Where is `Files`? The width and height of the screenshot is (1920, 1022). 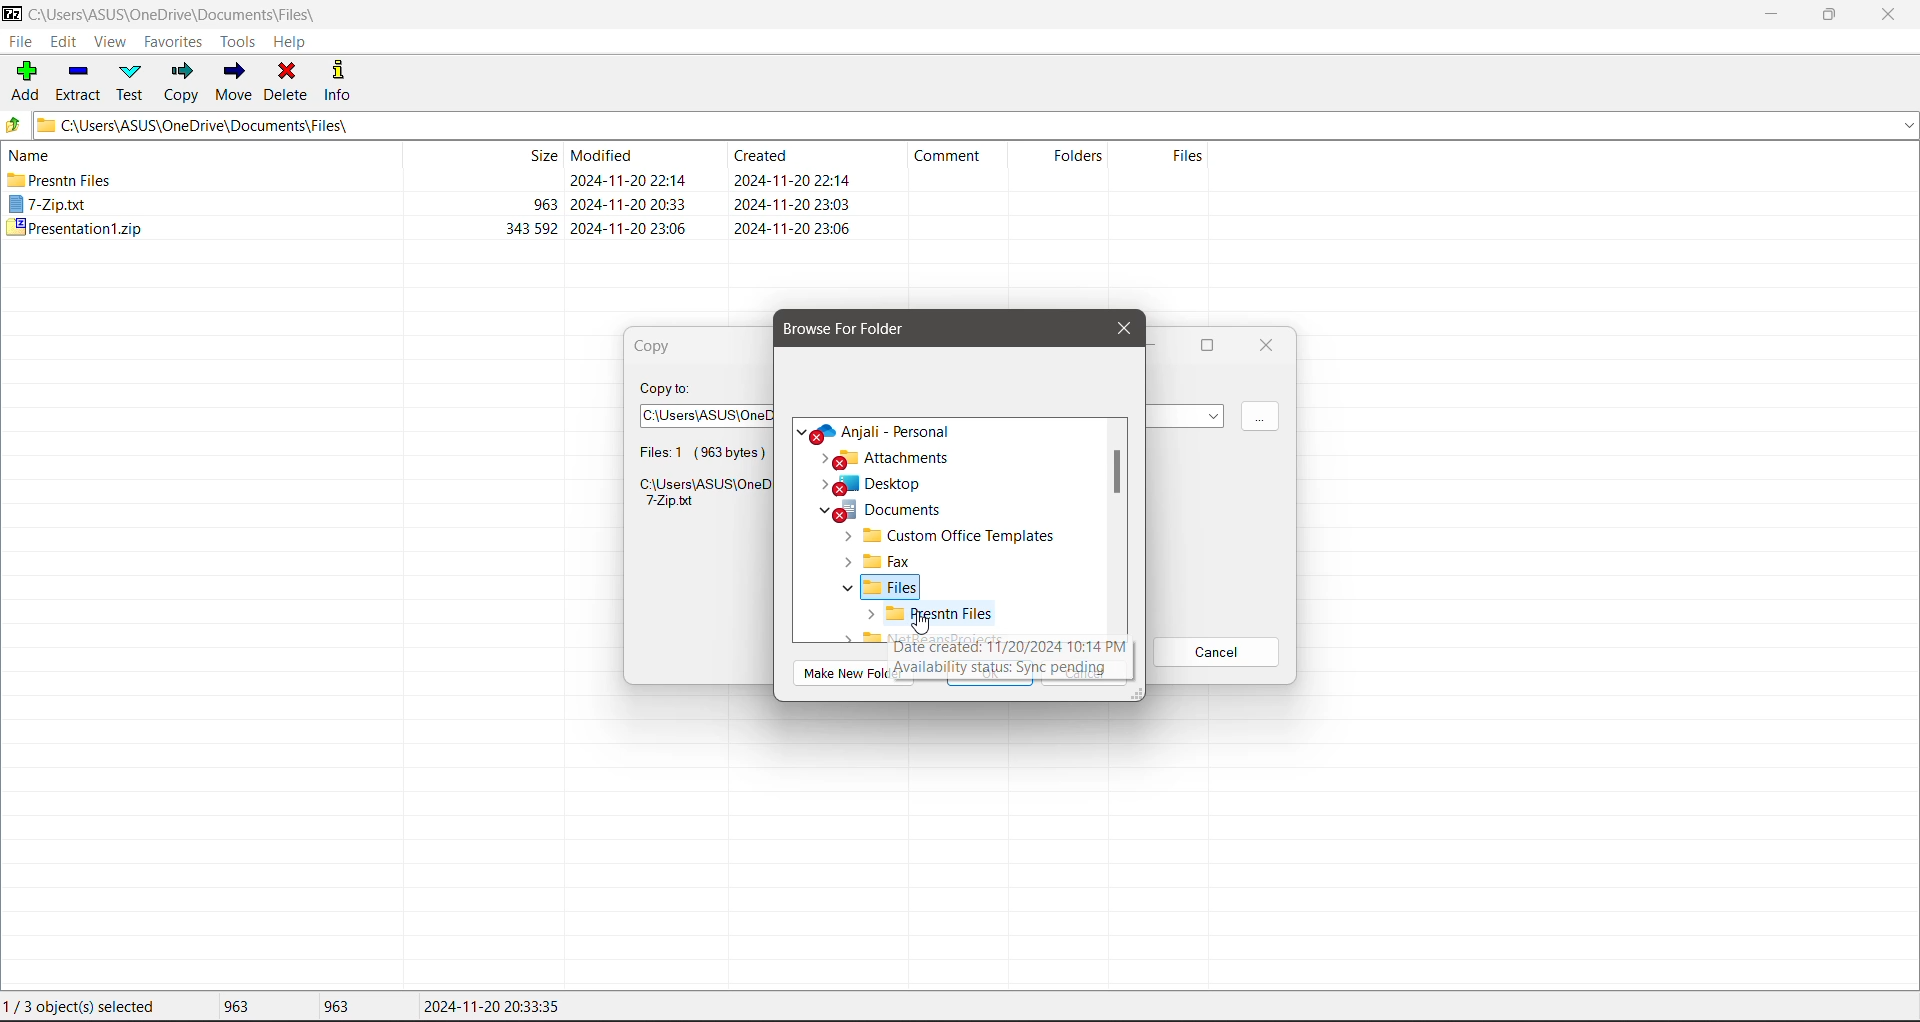
Files is located at coordinates (877, 588).